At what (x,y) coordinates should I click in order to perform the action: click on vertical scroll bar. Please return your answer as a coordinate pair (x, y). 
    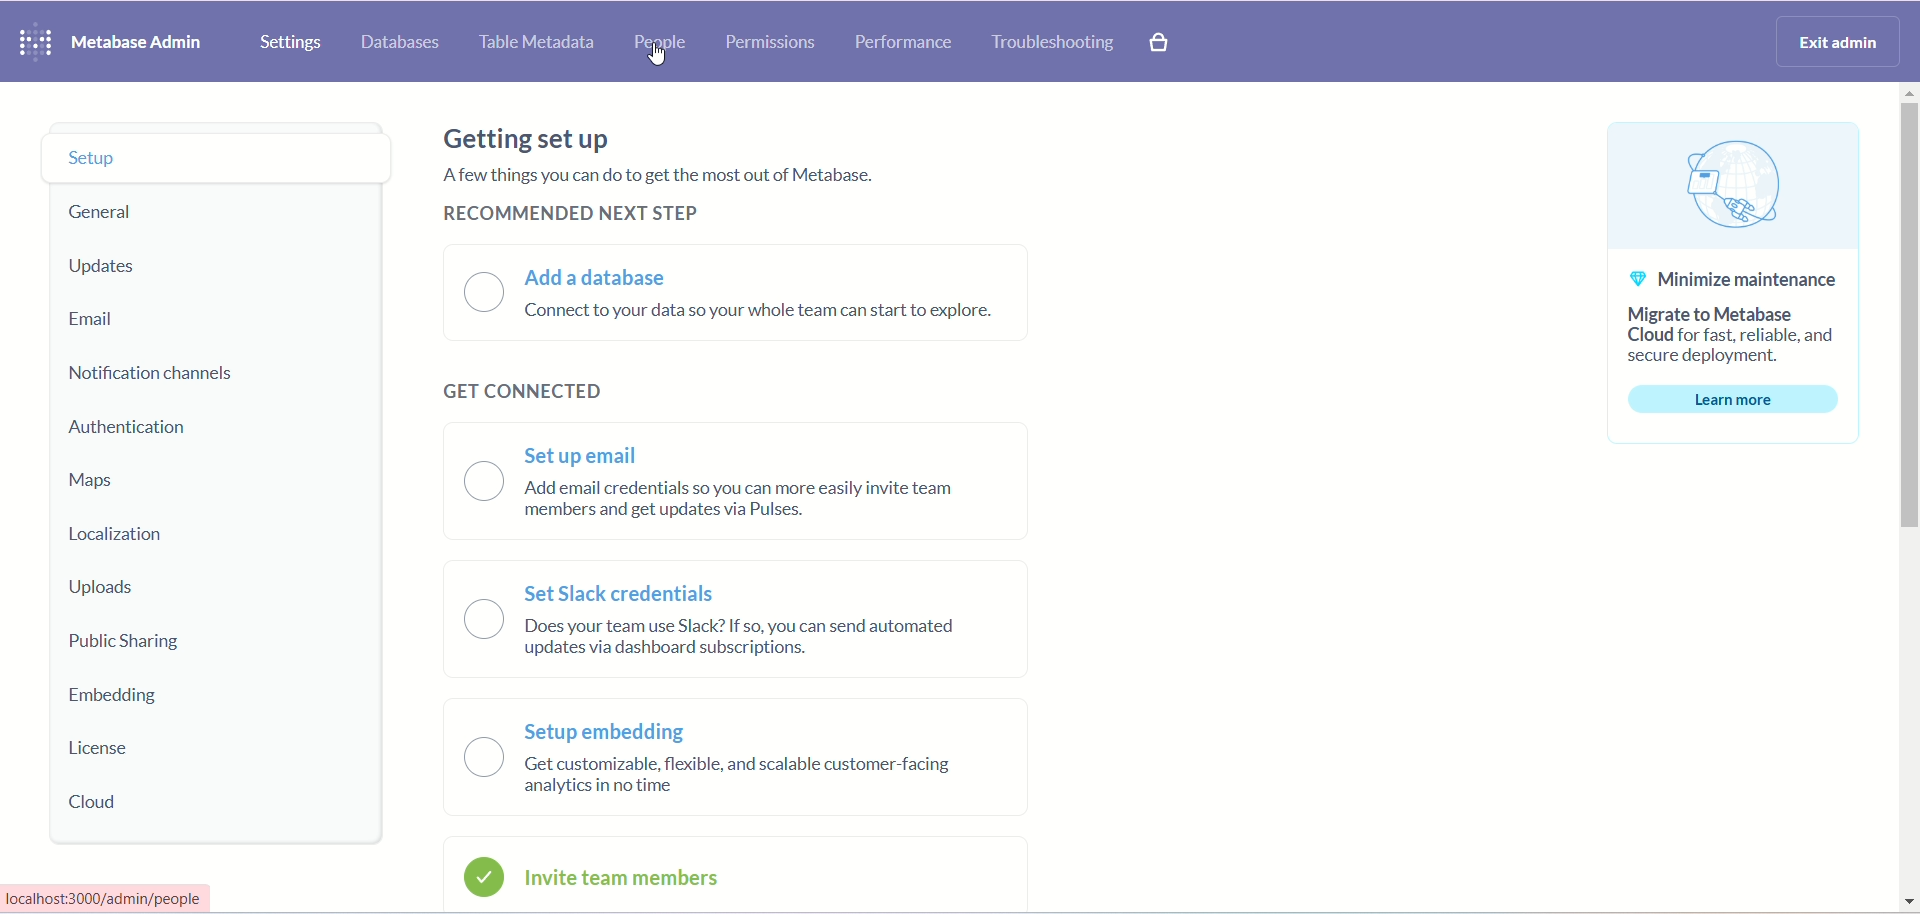
    Looking at the image, I should click on (1908, 497).